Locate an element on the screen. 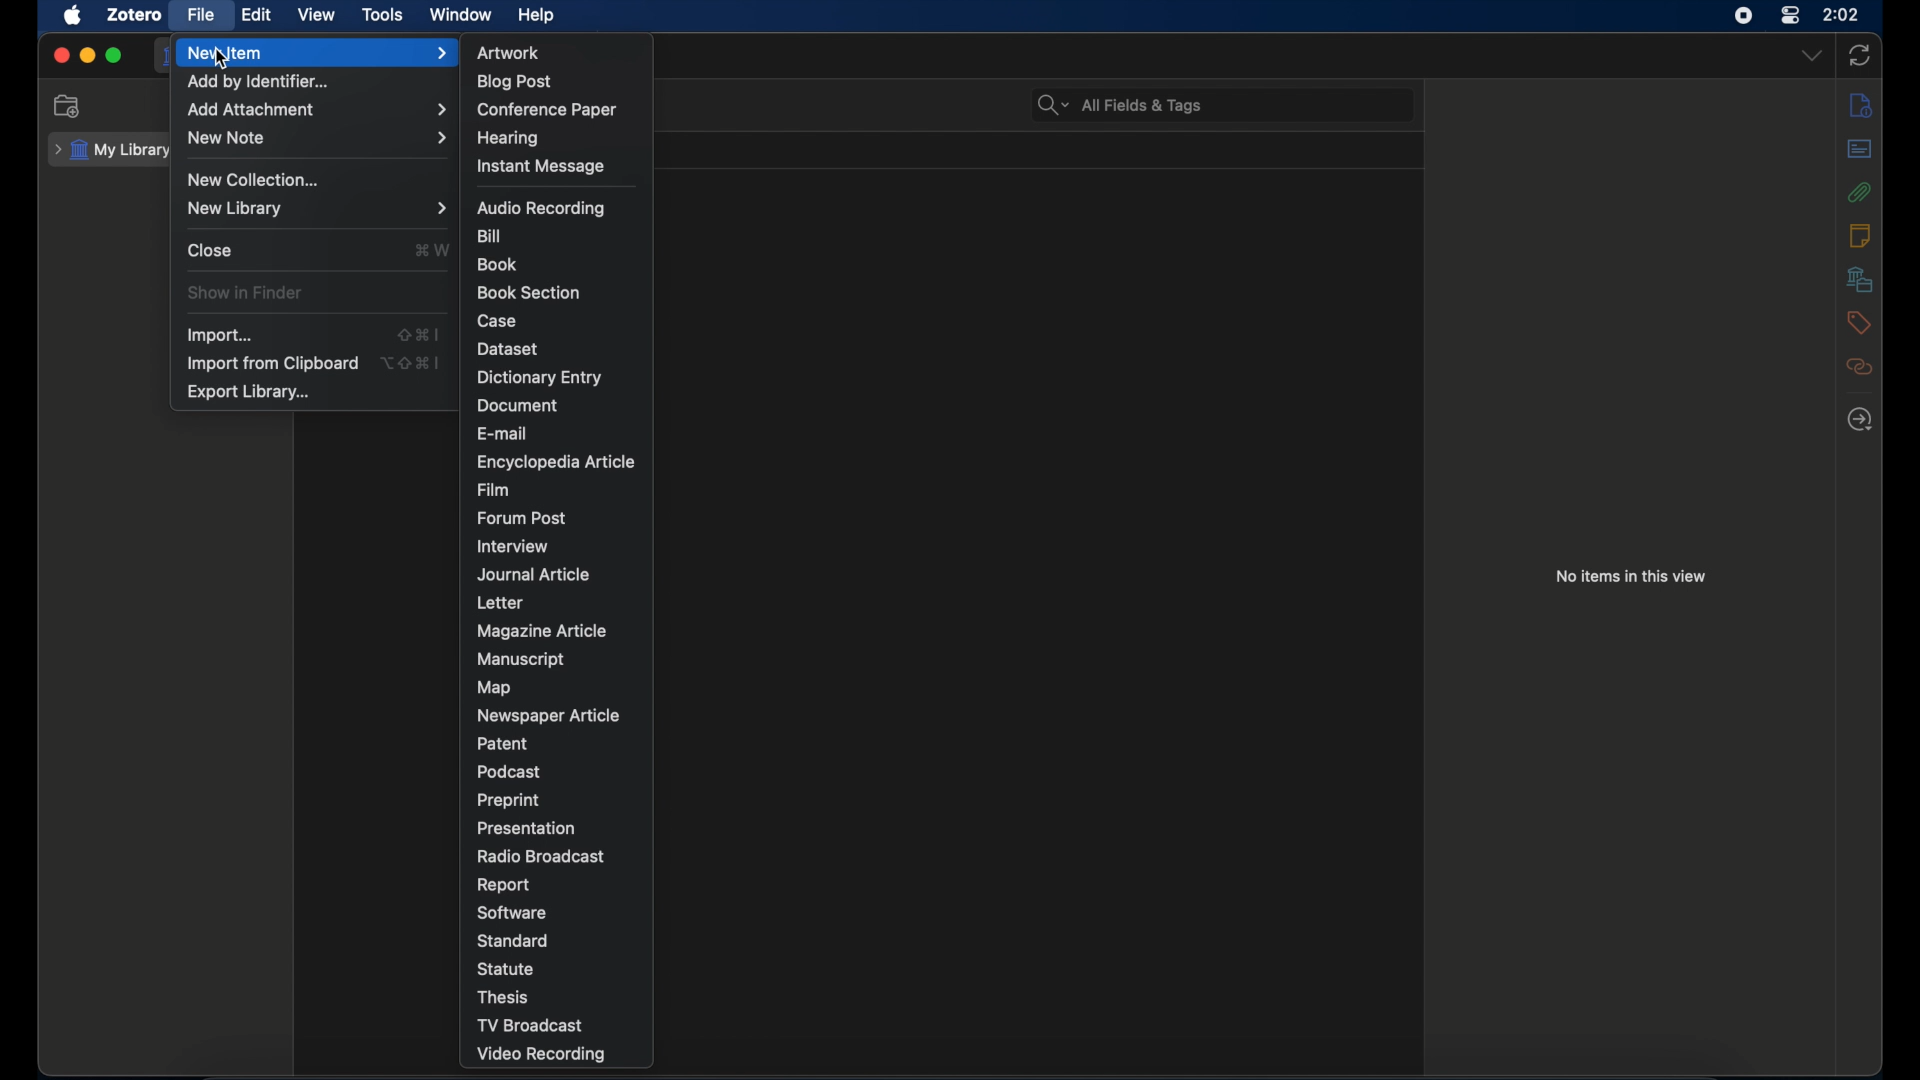  film is located at coordinates (496, 490).